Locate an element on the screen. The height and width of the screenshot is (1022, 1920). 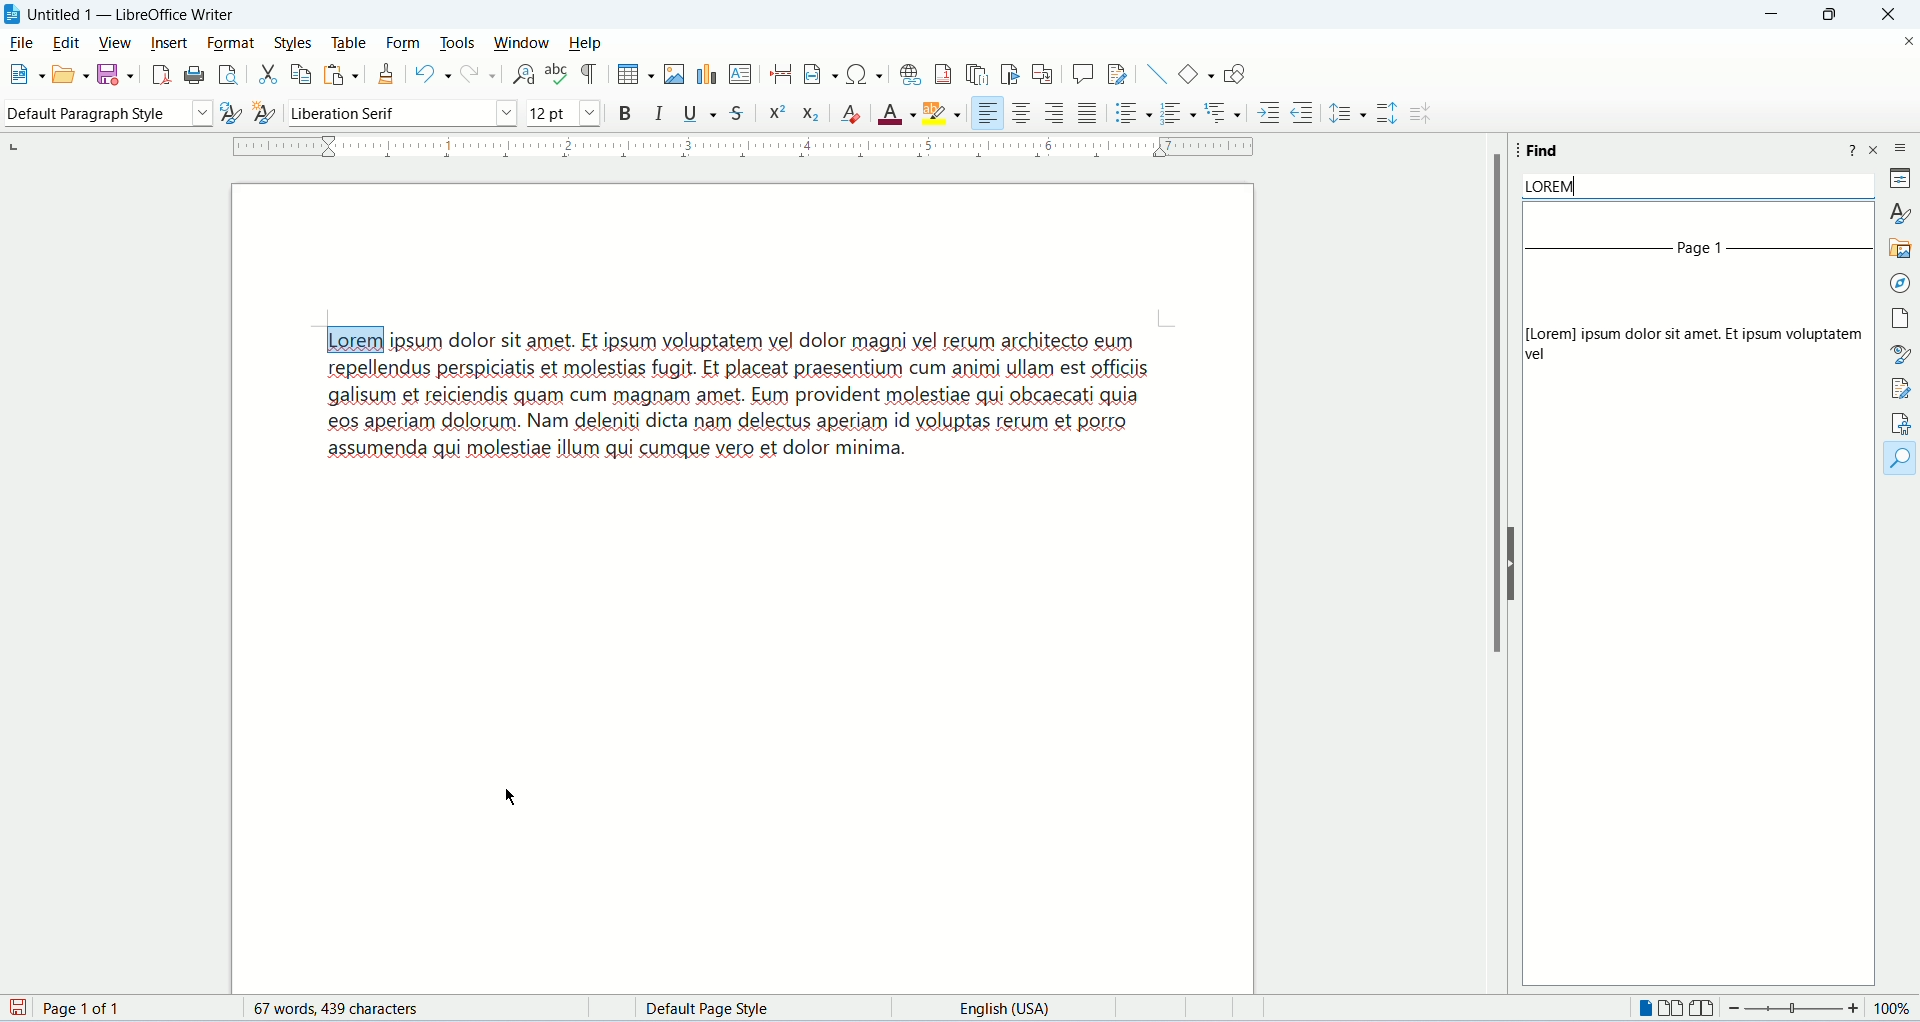
standard selection is located at coordinates (1204, 1010).